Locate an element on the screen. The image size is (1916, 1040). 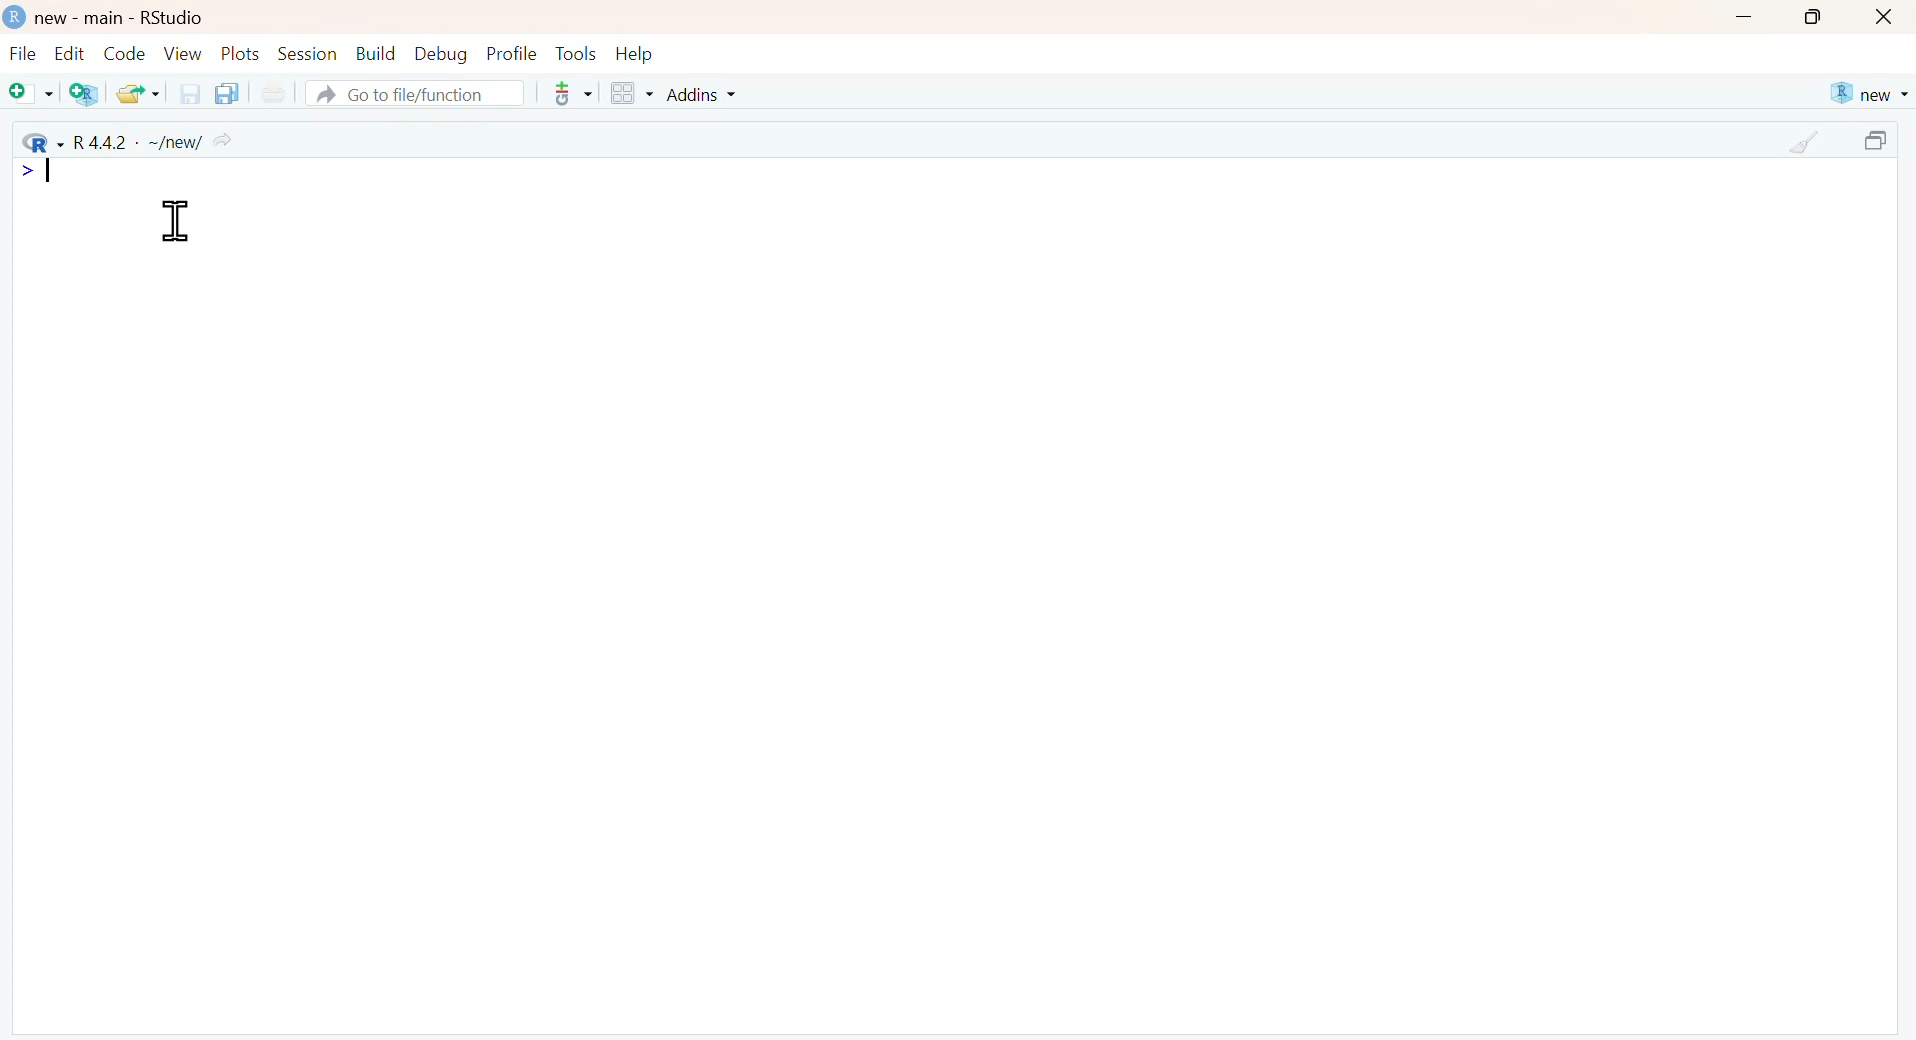
Session is located at coordinates (307, 53).